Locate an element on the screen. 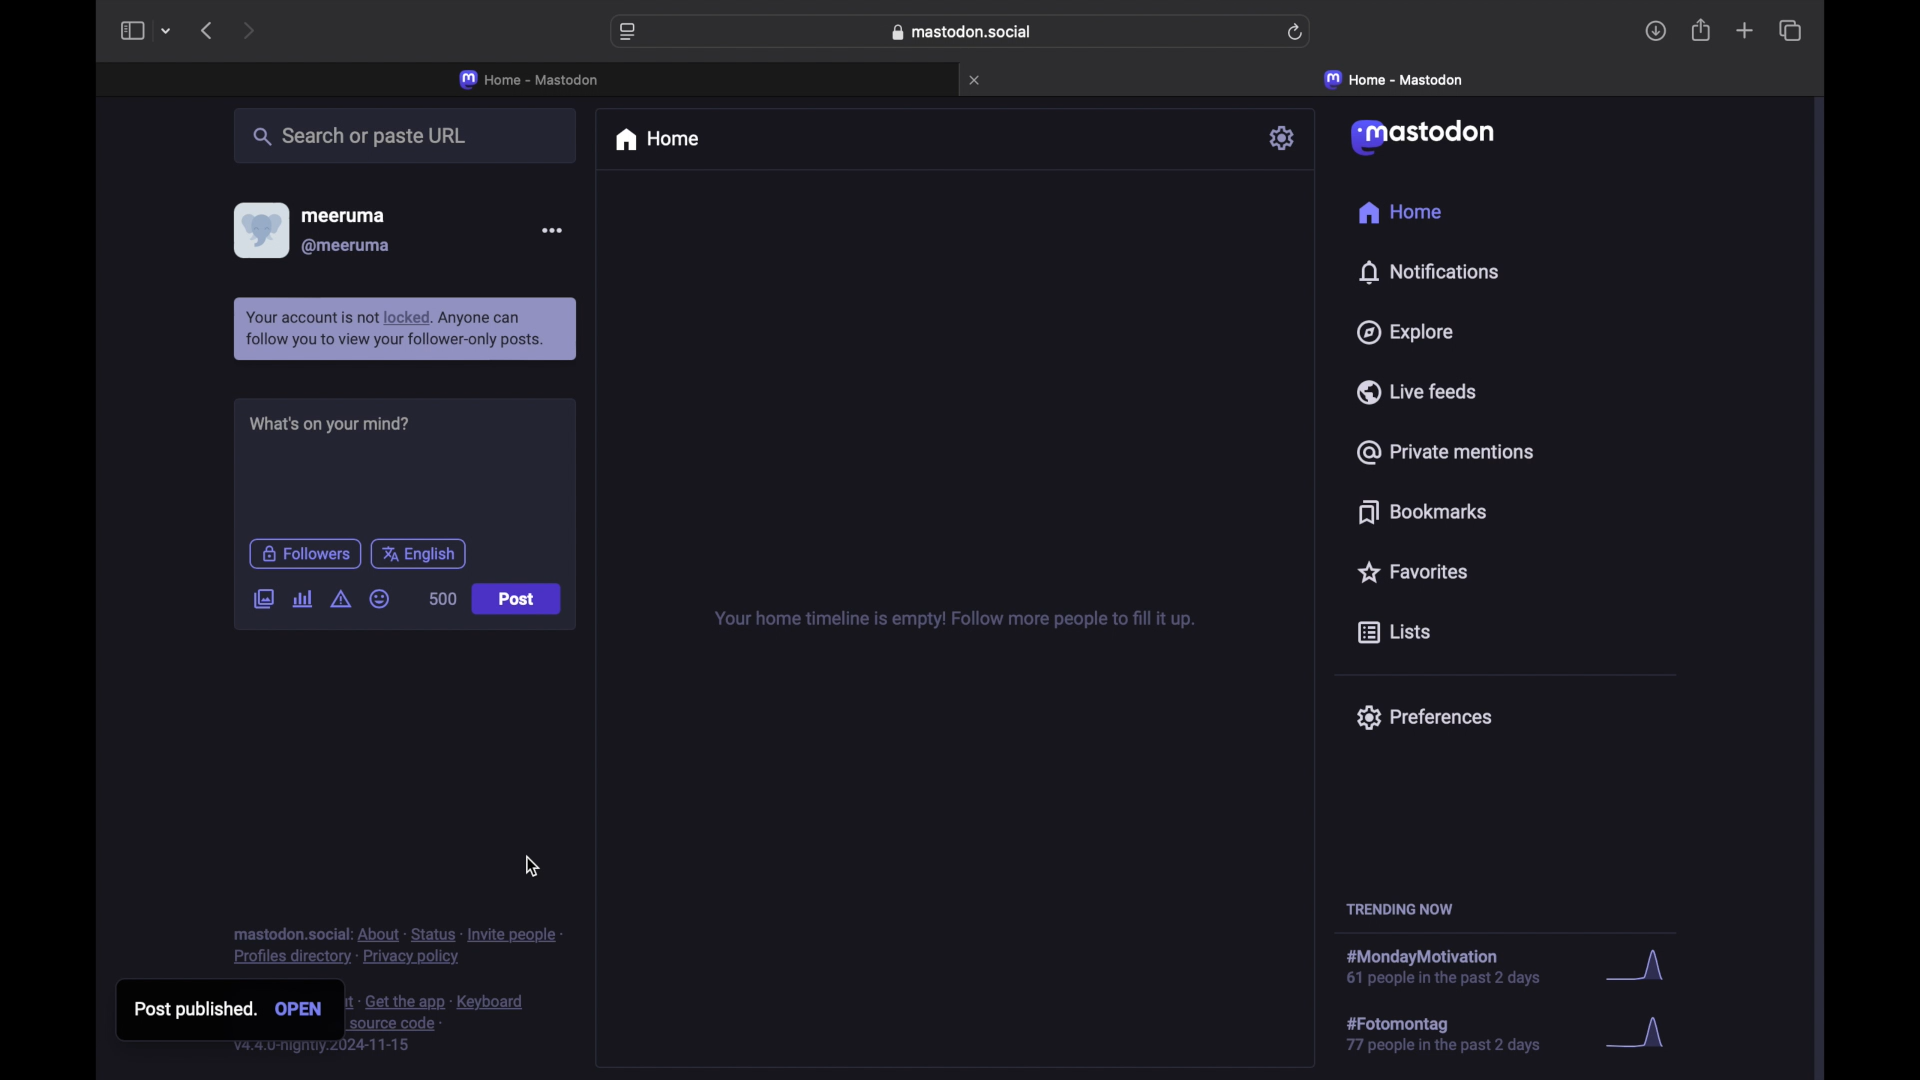 This screenshot has width=1920, height=1080. preferences is located at coordinates (1426, 718).